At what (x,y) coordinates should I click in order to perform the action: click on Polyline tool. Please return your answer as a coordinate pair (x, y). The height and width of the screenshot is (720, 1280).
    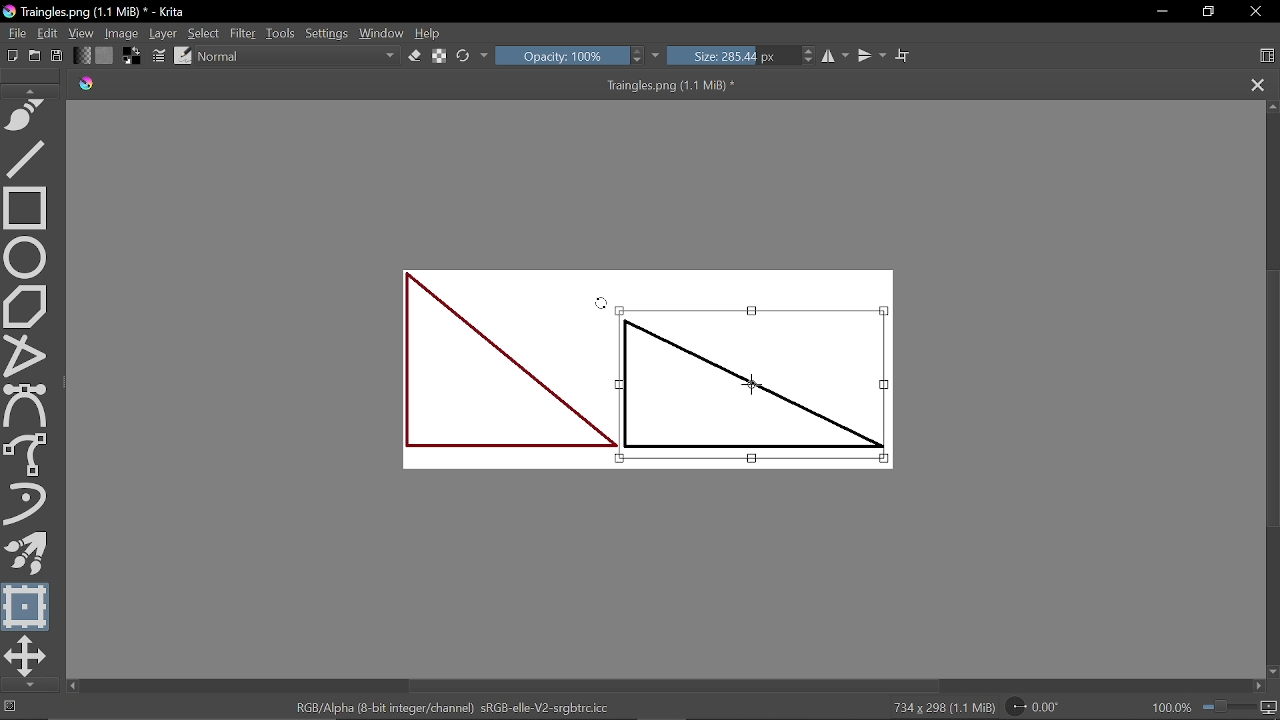
    Looking at the image, I should click on (29, 353).